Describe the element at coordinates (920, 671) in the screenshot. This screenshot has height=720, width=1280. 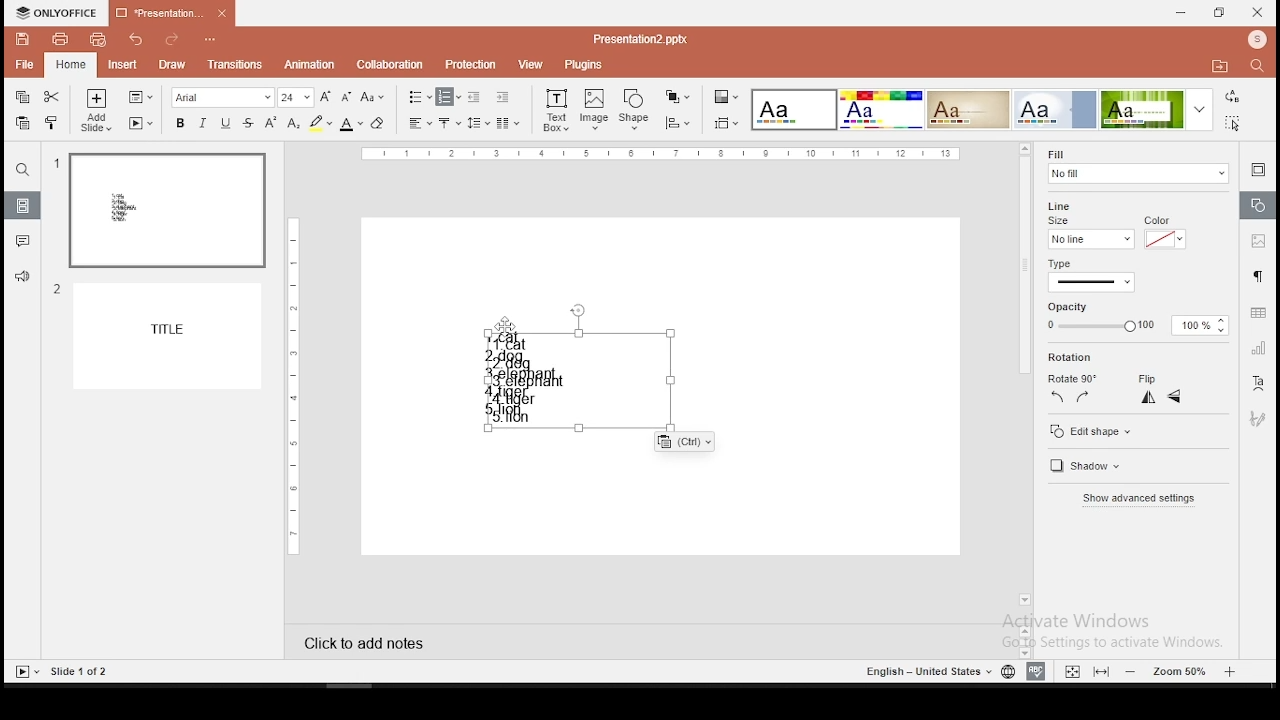
I see `English` at that location.